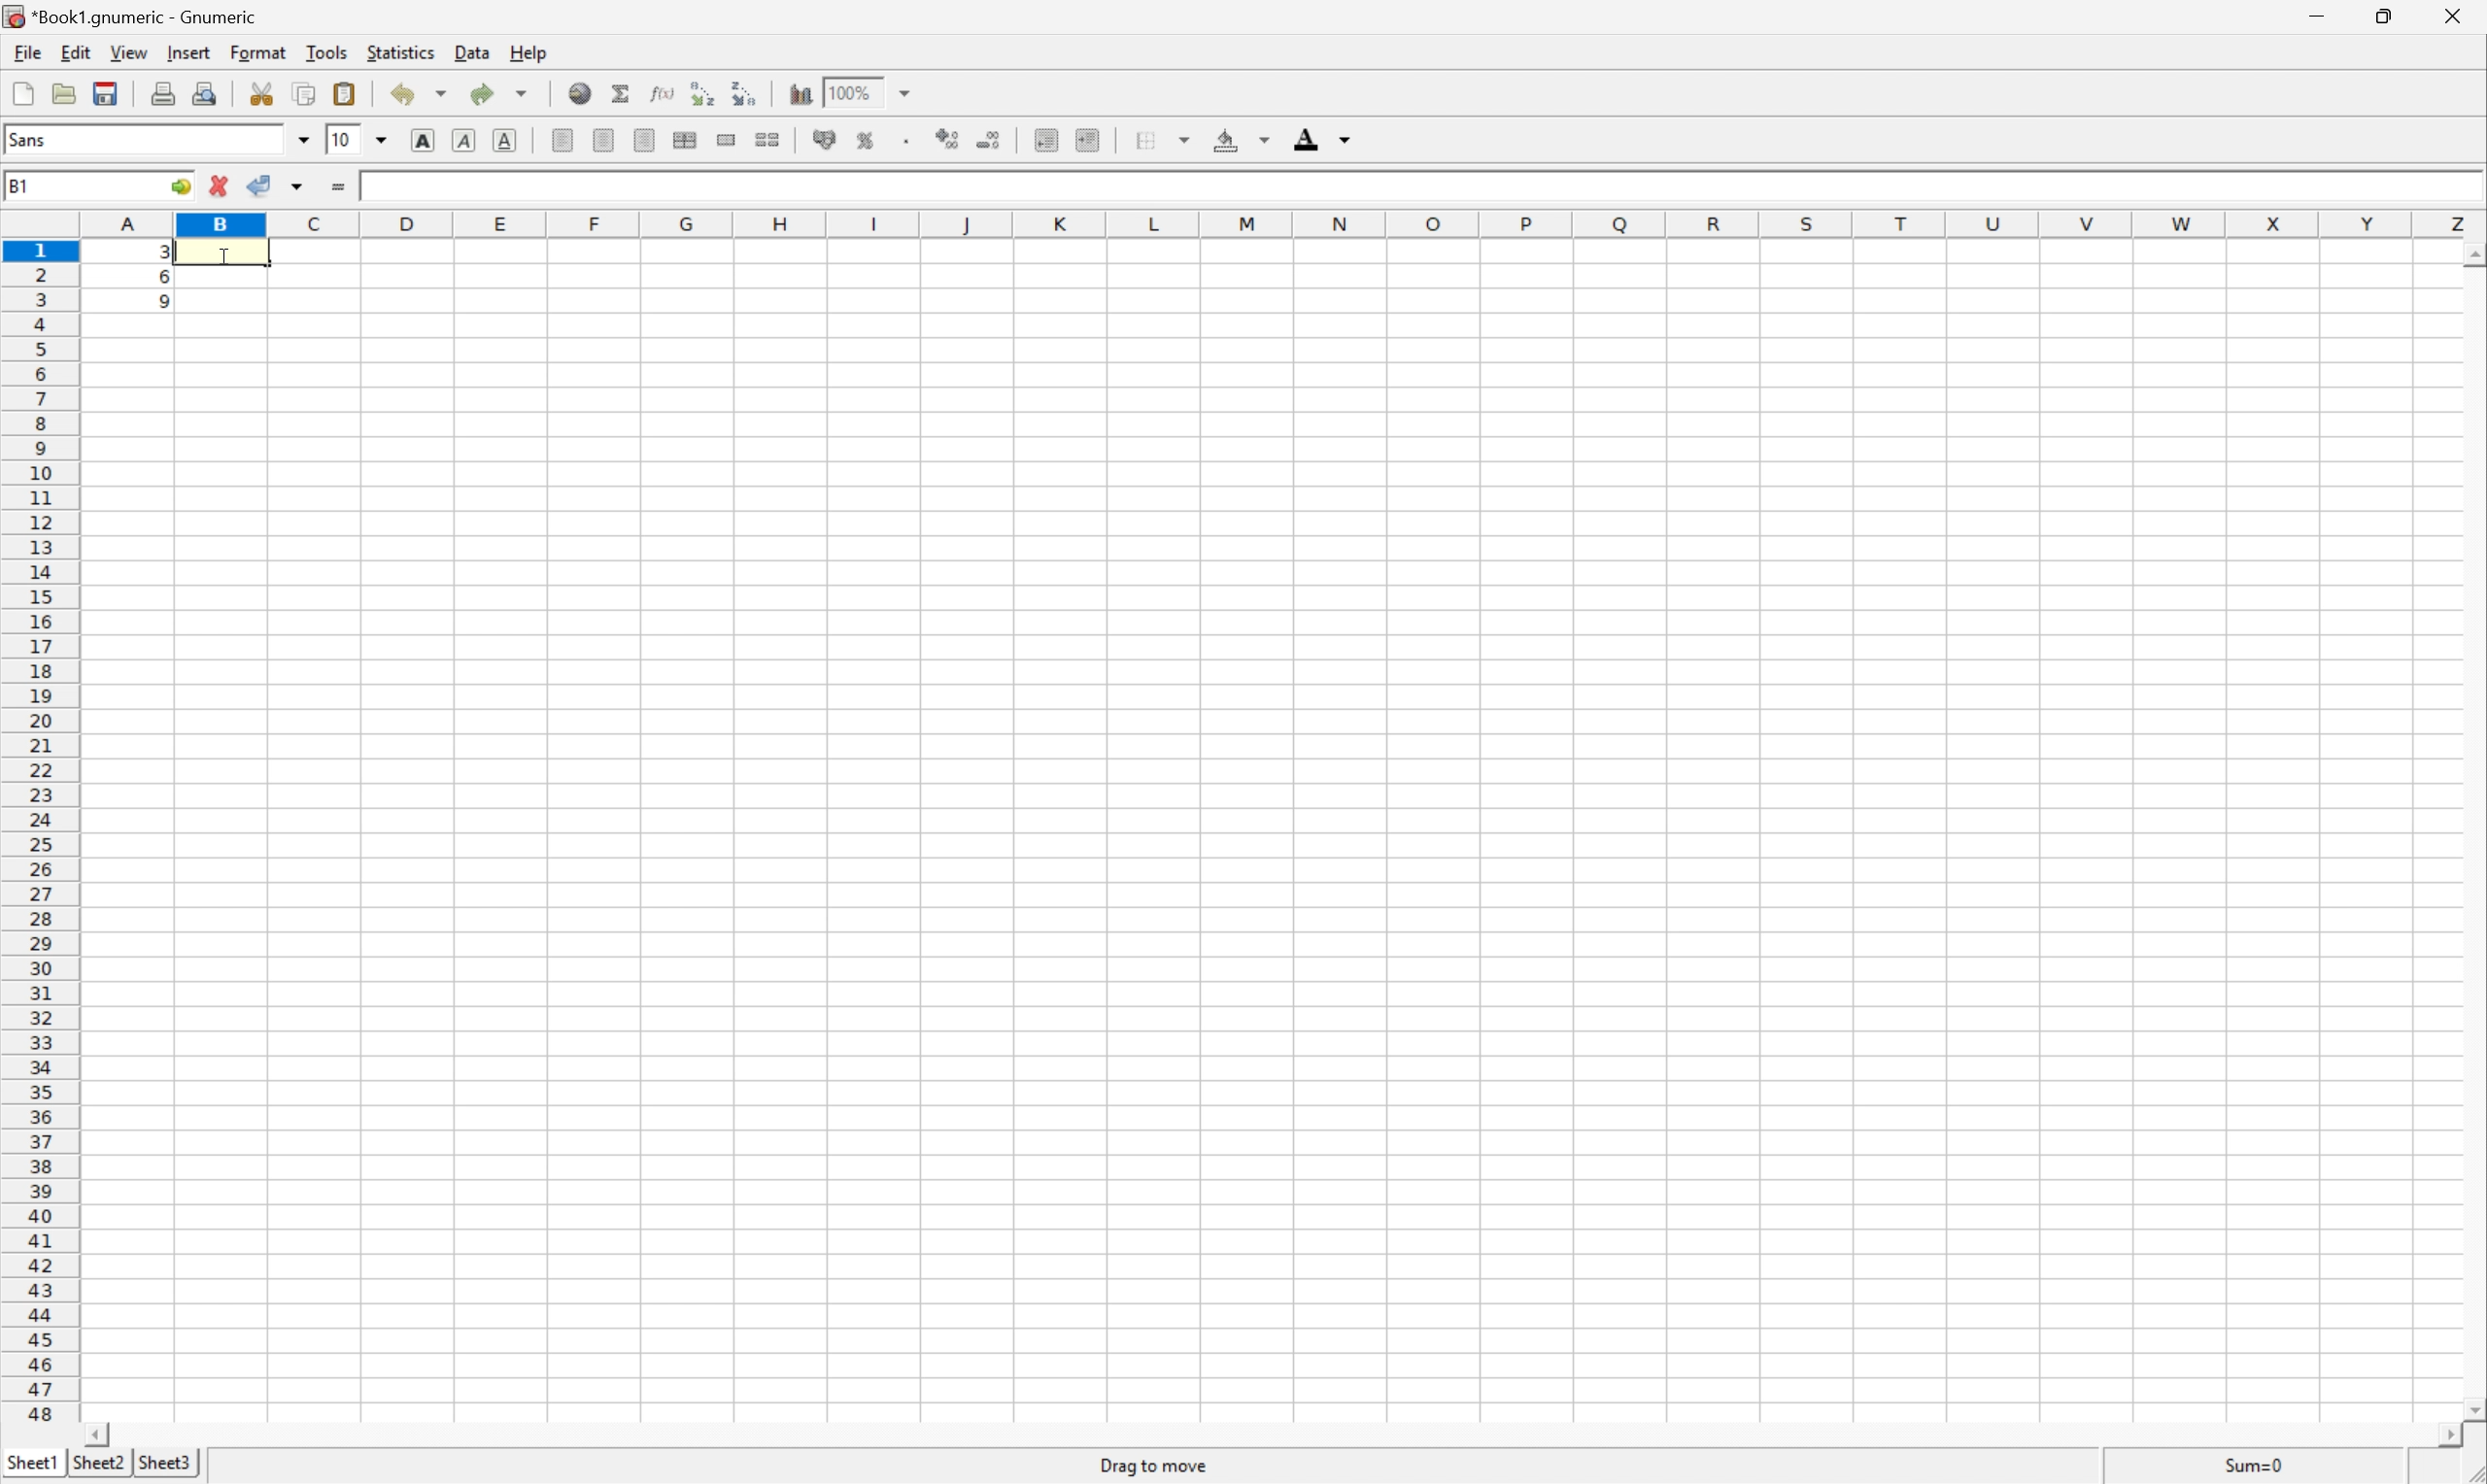 The height and width of the screenshot is (1484, 2487). What do you see at coordinates (686, 137) in the screenshot?
I see `Center horizontally across selection` at bounding box center [686, 137].